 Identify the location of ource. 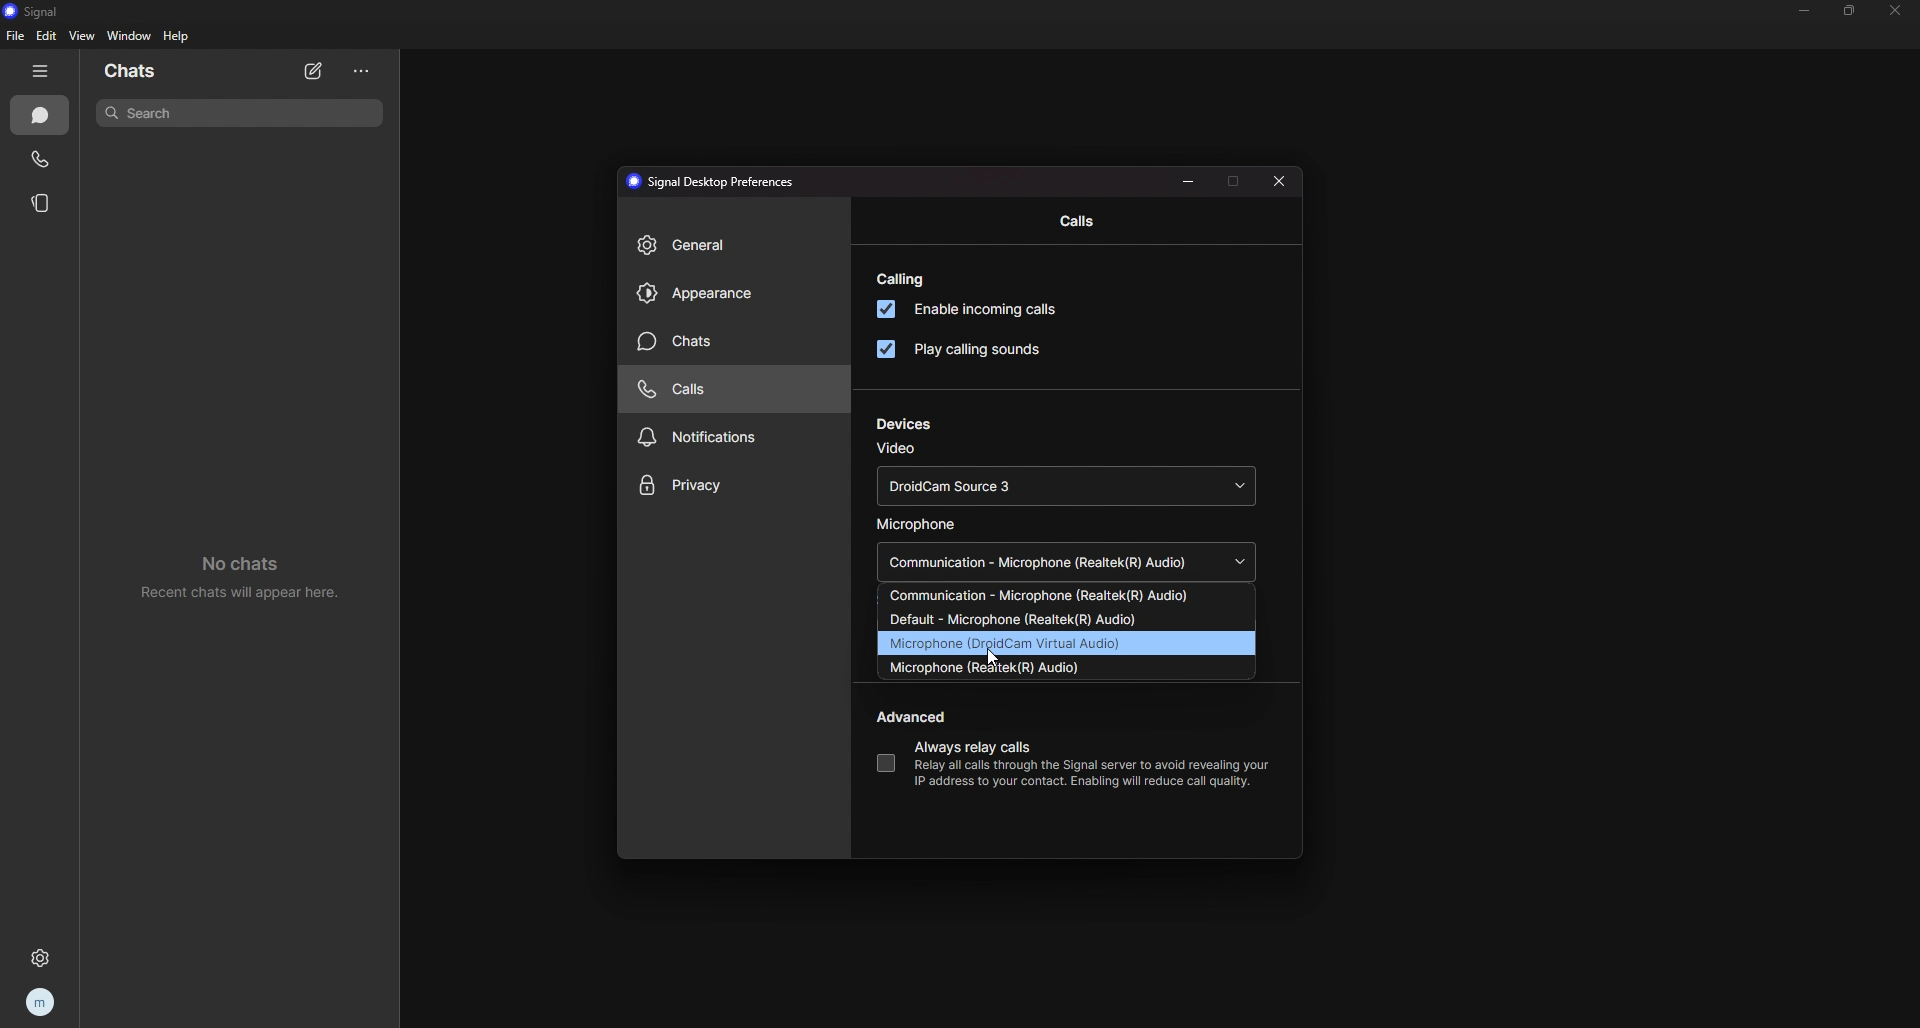
(1064, 595).